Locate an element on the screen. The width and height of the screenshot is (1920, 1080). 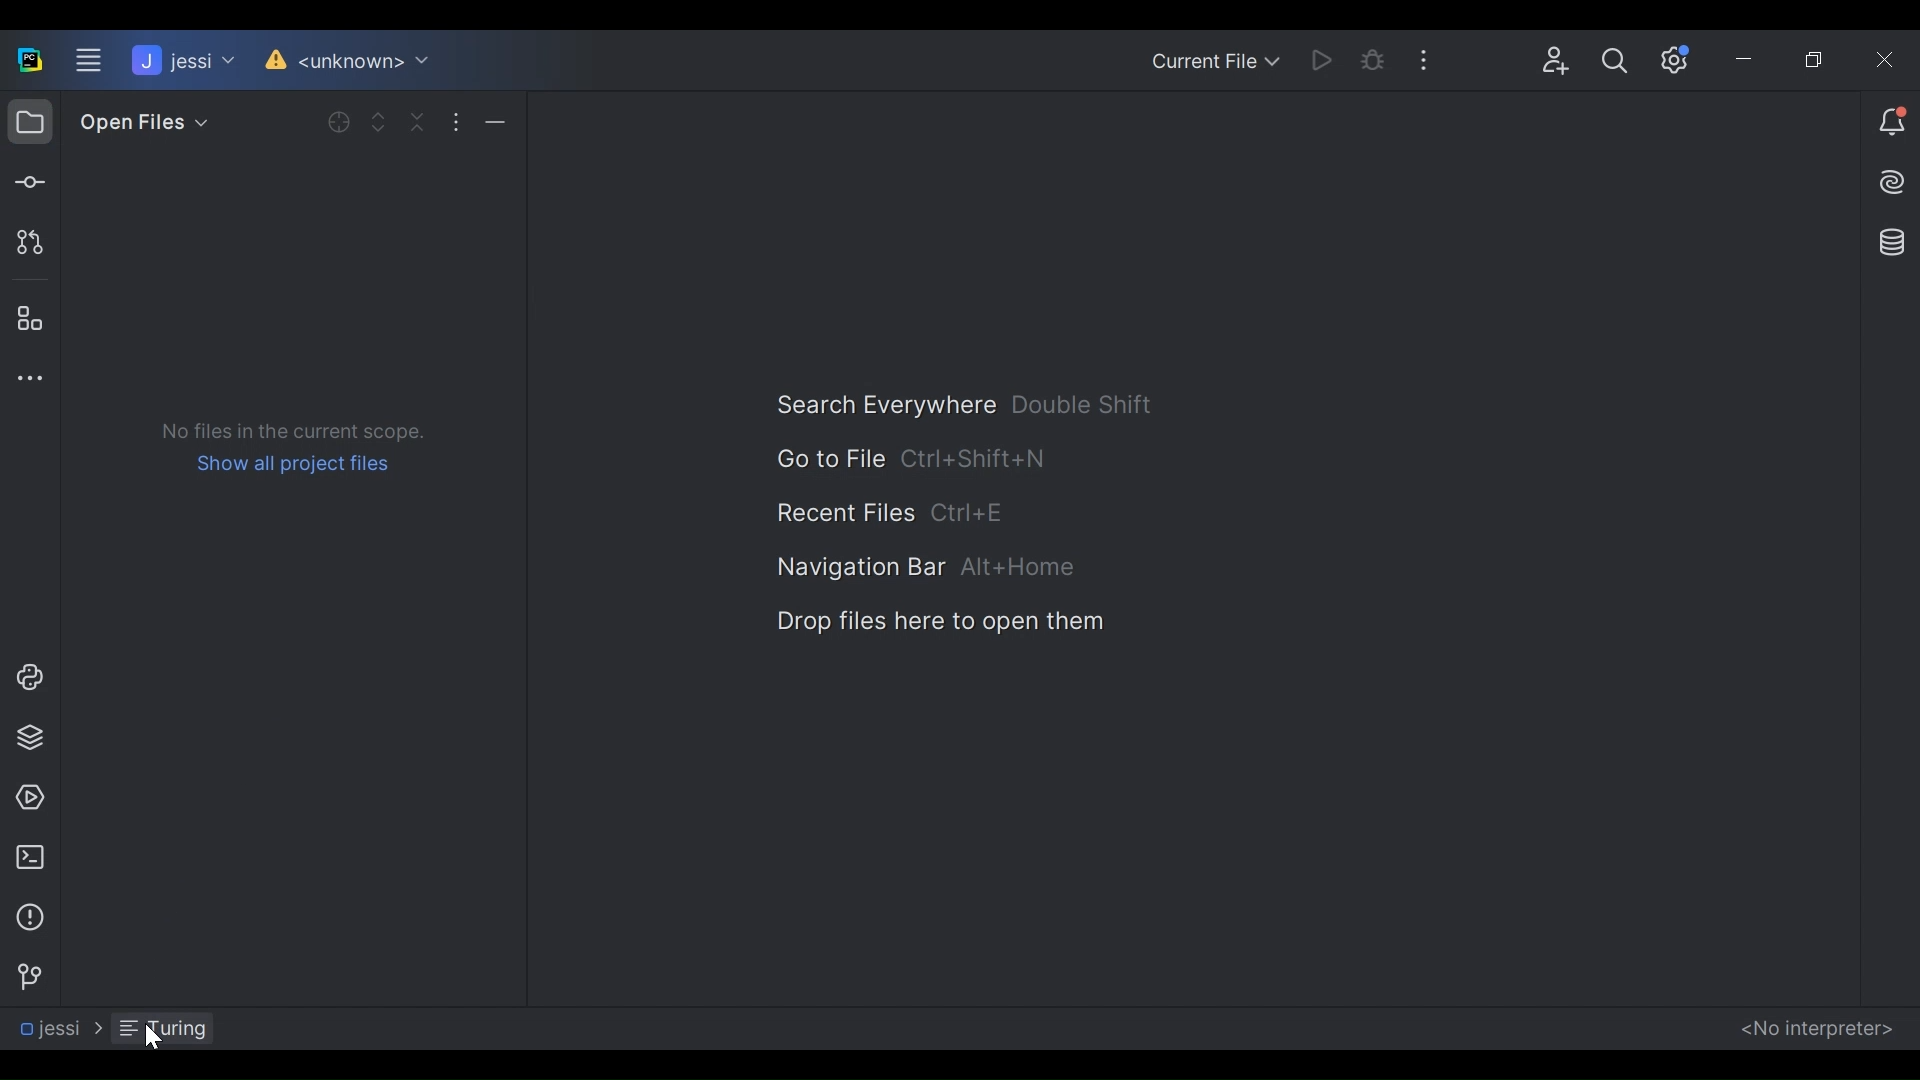
Drop files here to open here is located at coordinates (943, 621).